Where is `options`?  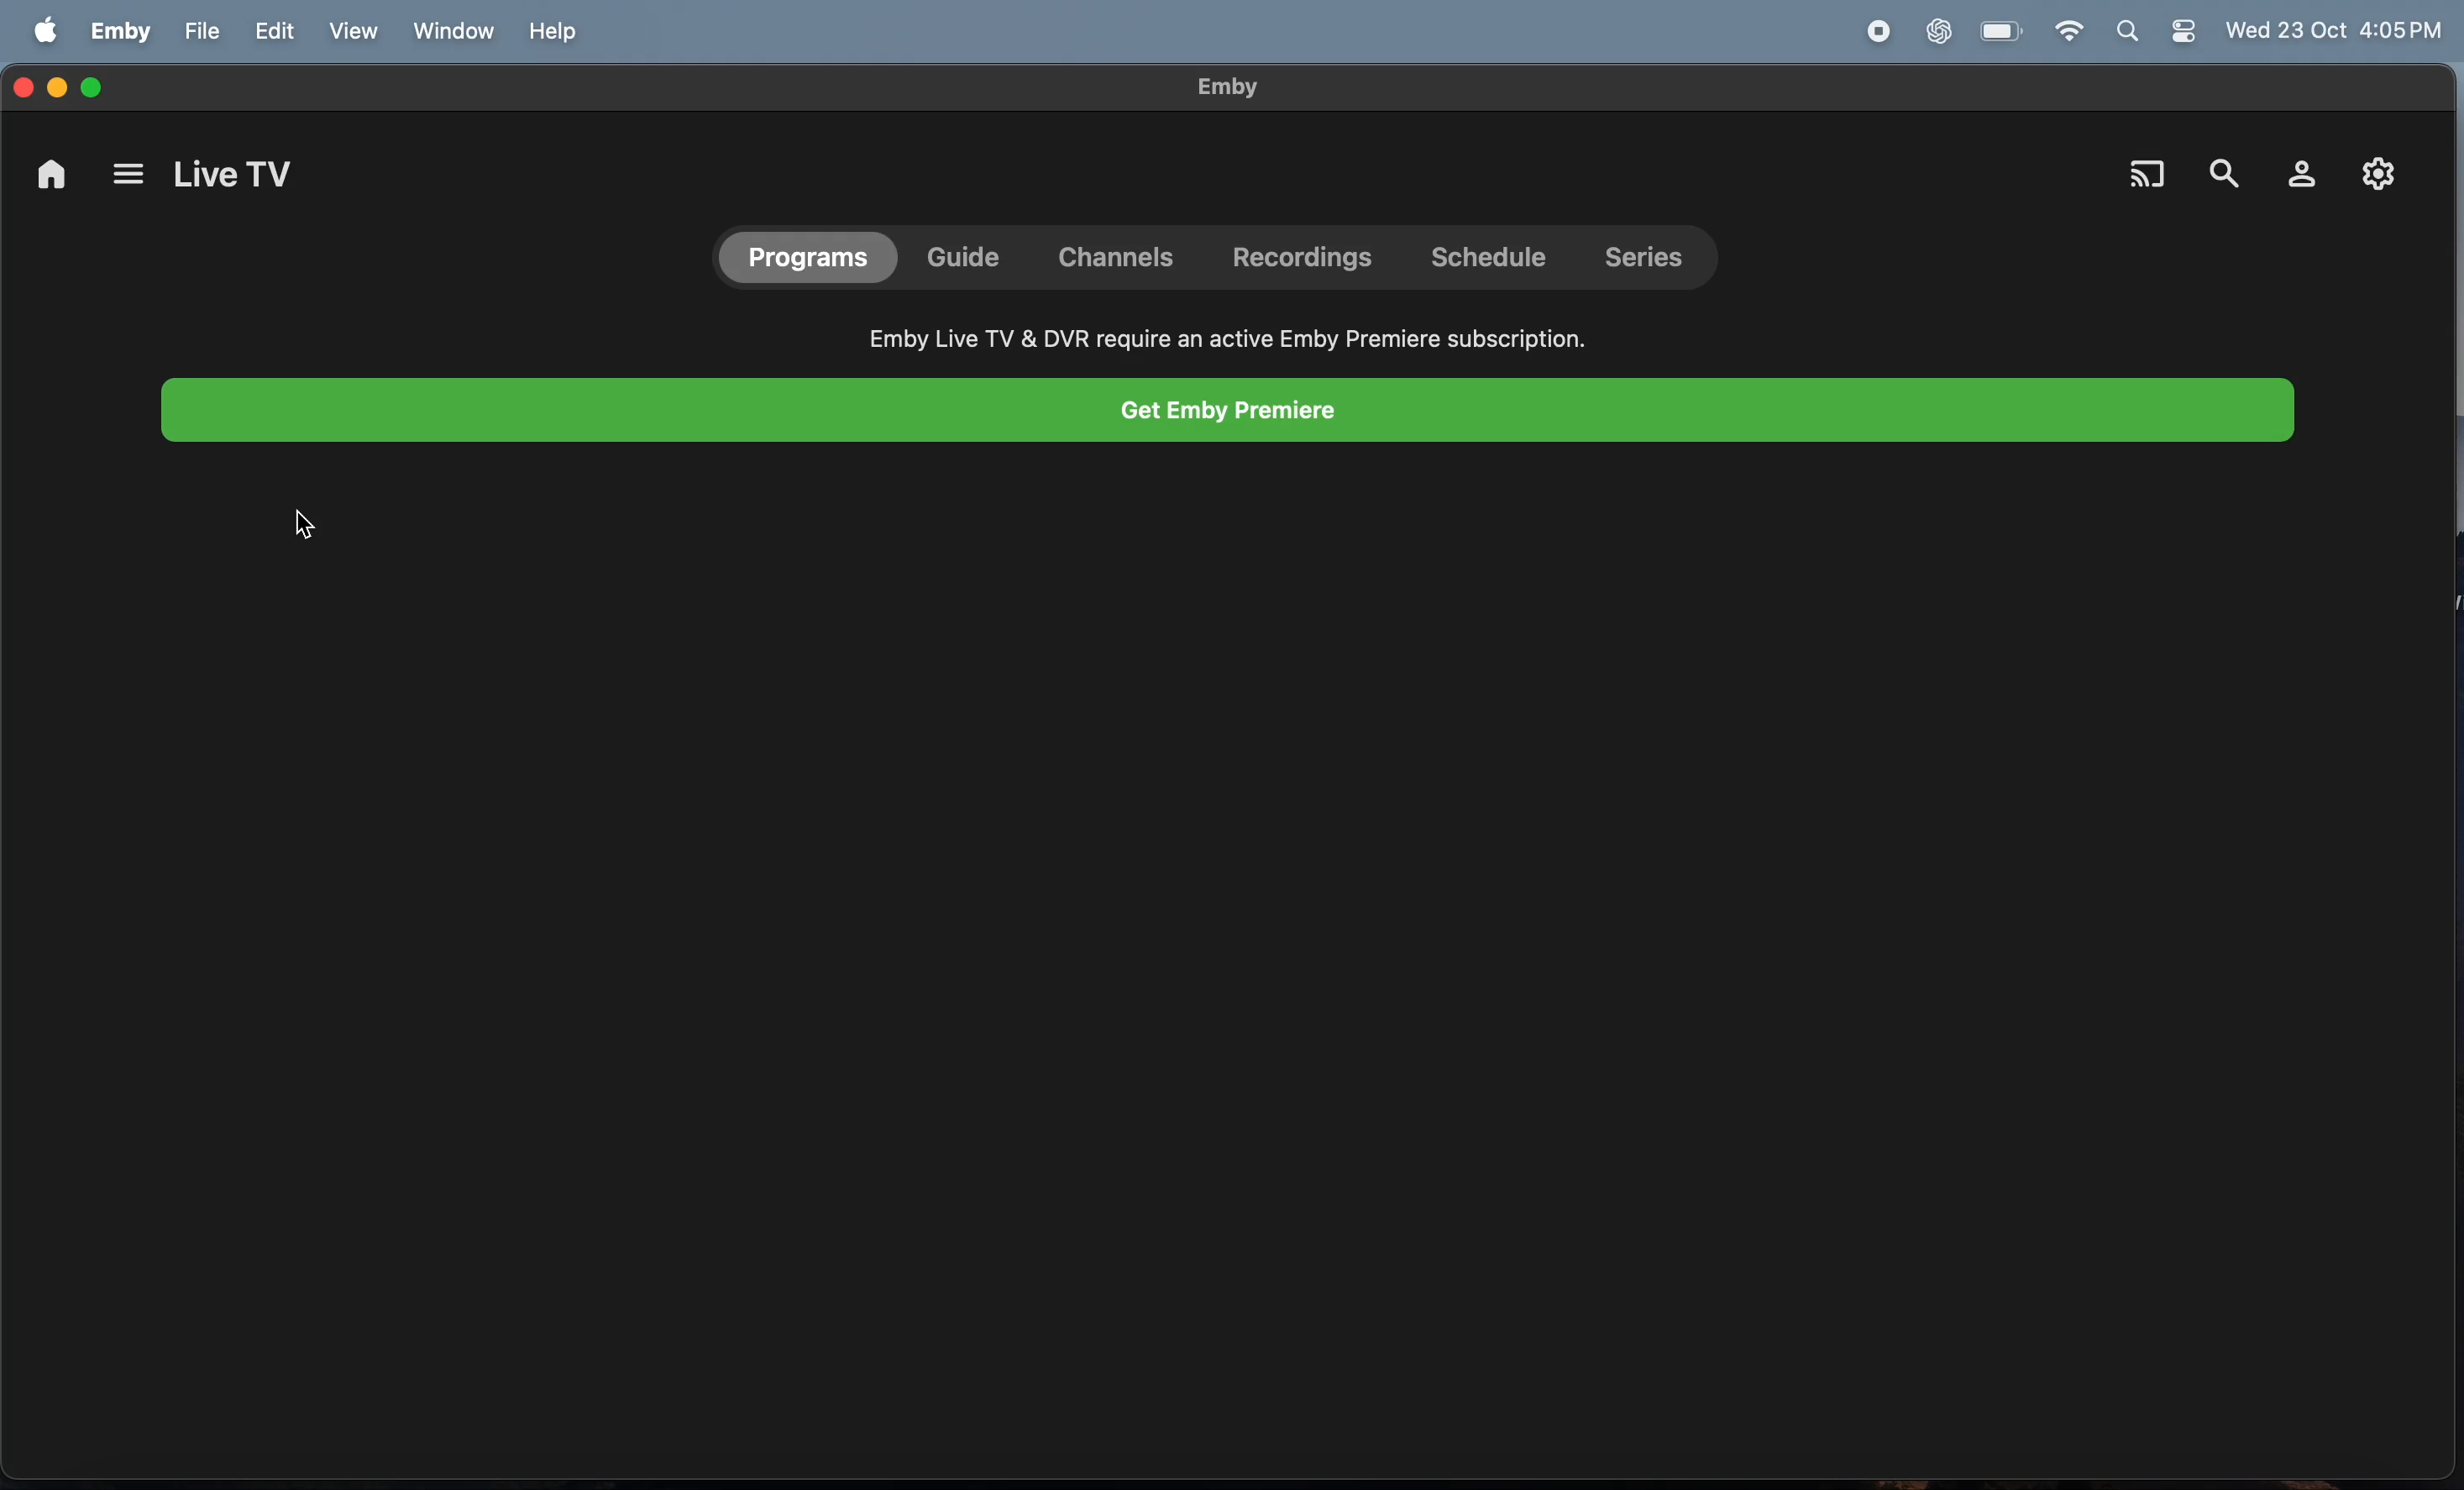
options is located at coordinates (127, 178).